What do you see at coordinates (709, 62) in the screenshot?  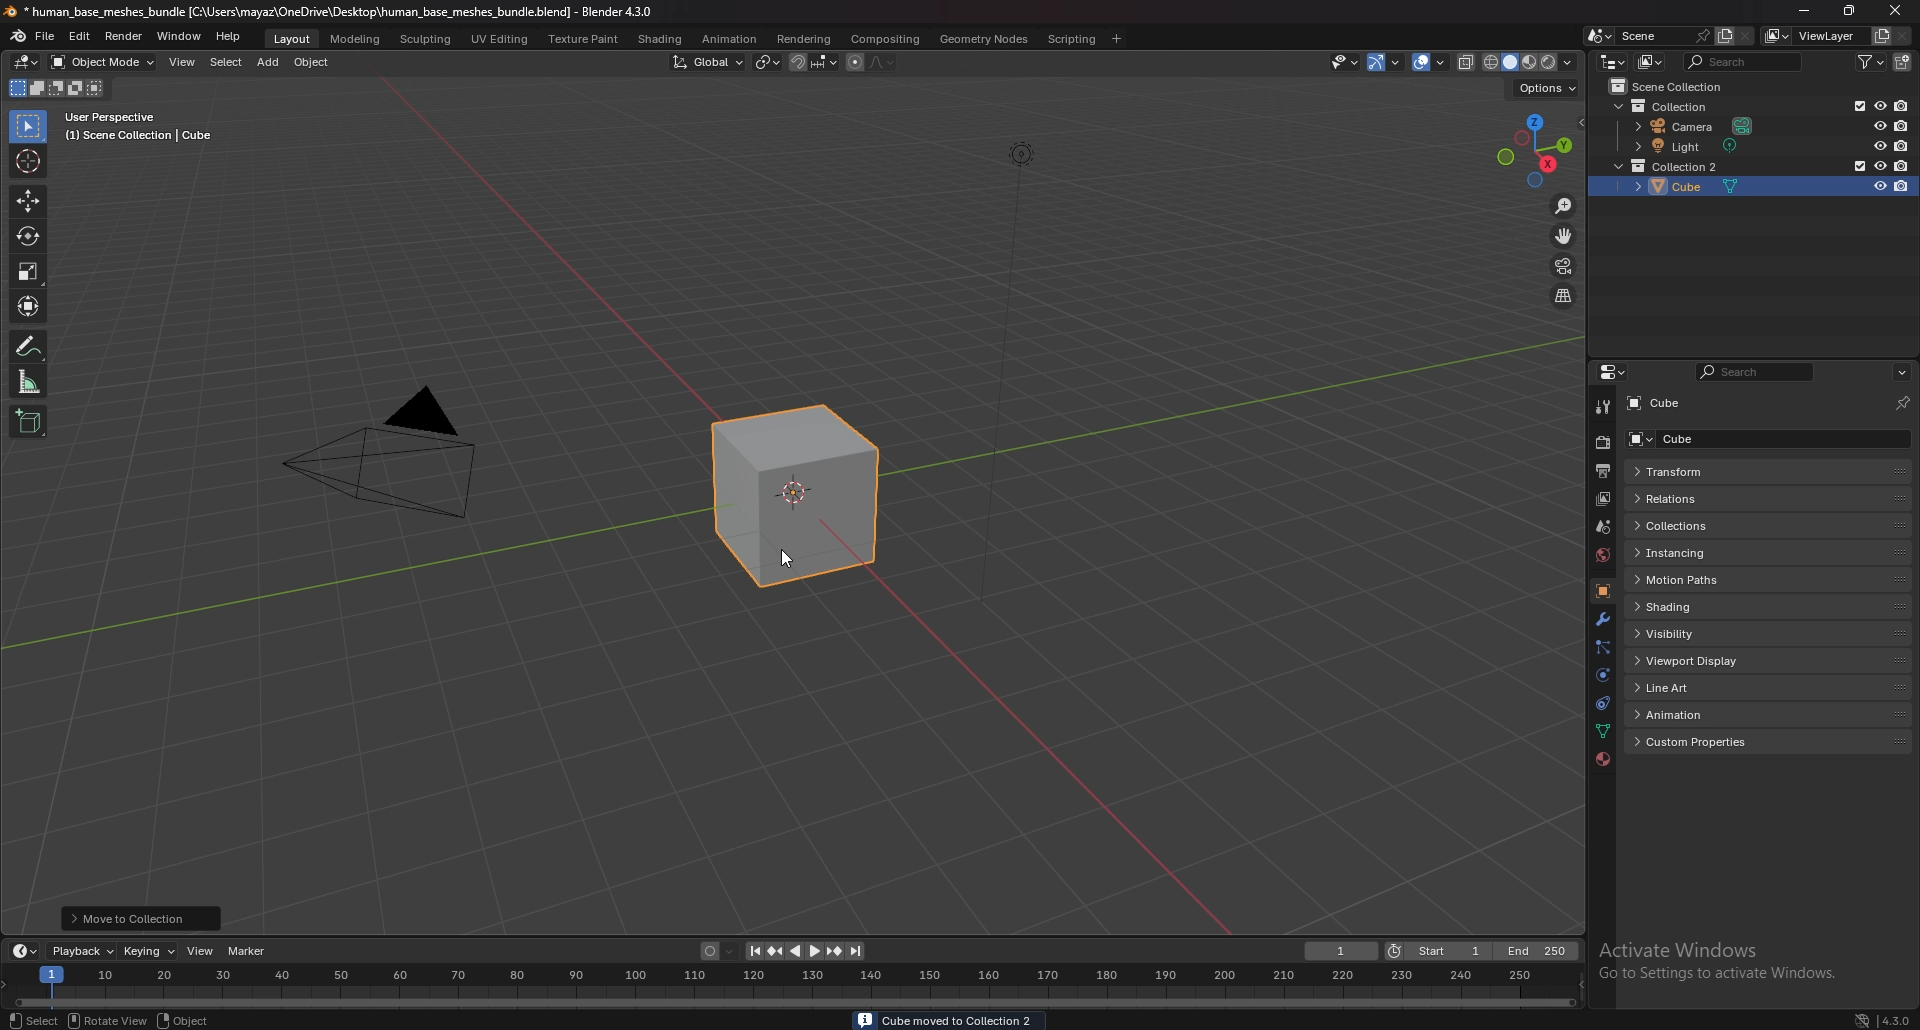 I see `transform orientation` at bounding box center [709, 62].